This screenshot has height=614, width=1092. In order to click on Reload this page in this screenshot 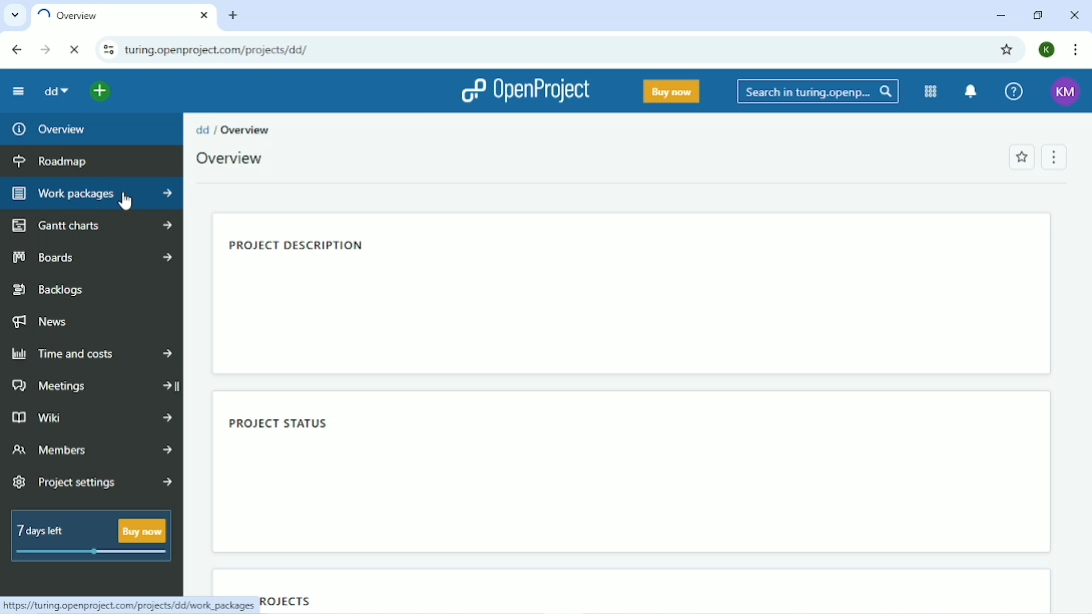, I will do `click(76, 49)`.